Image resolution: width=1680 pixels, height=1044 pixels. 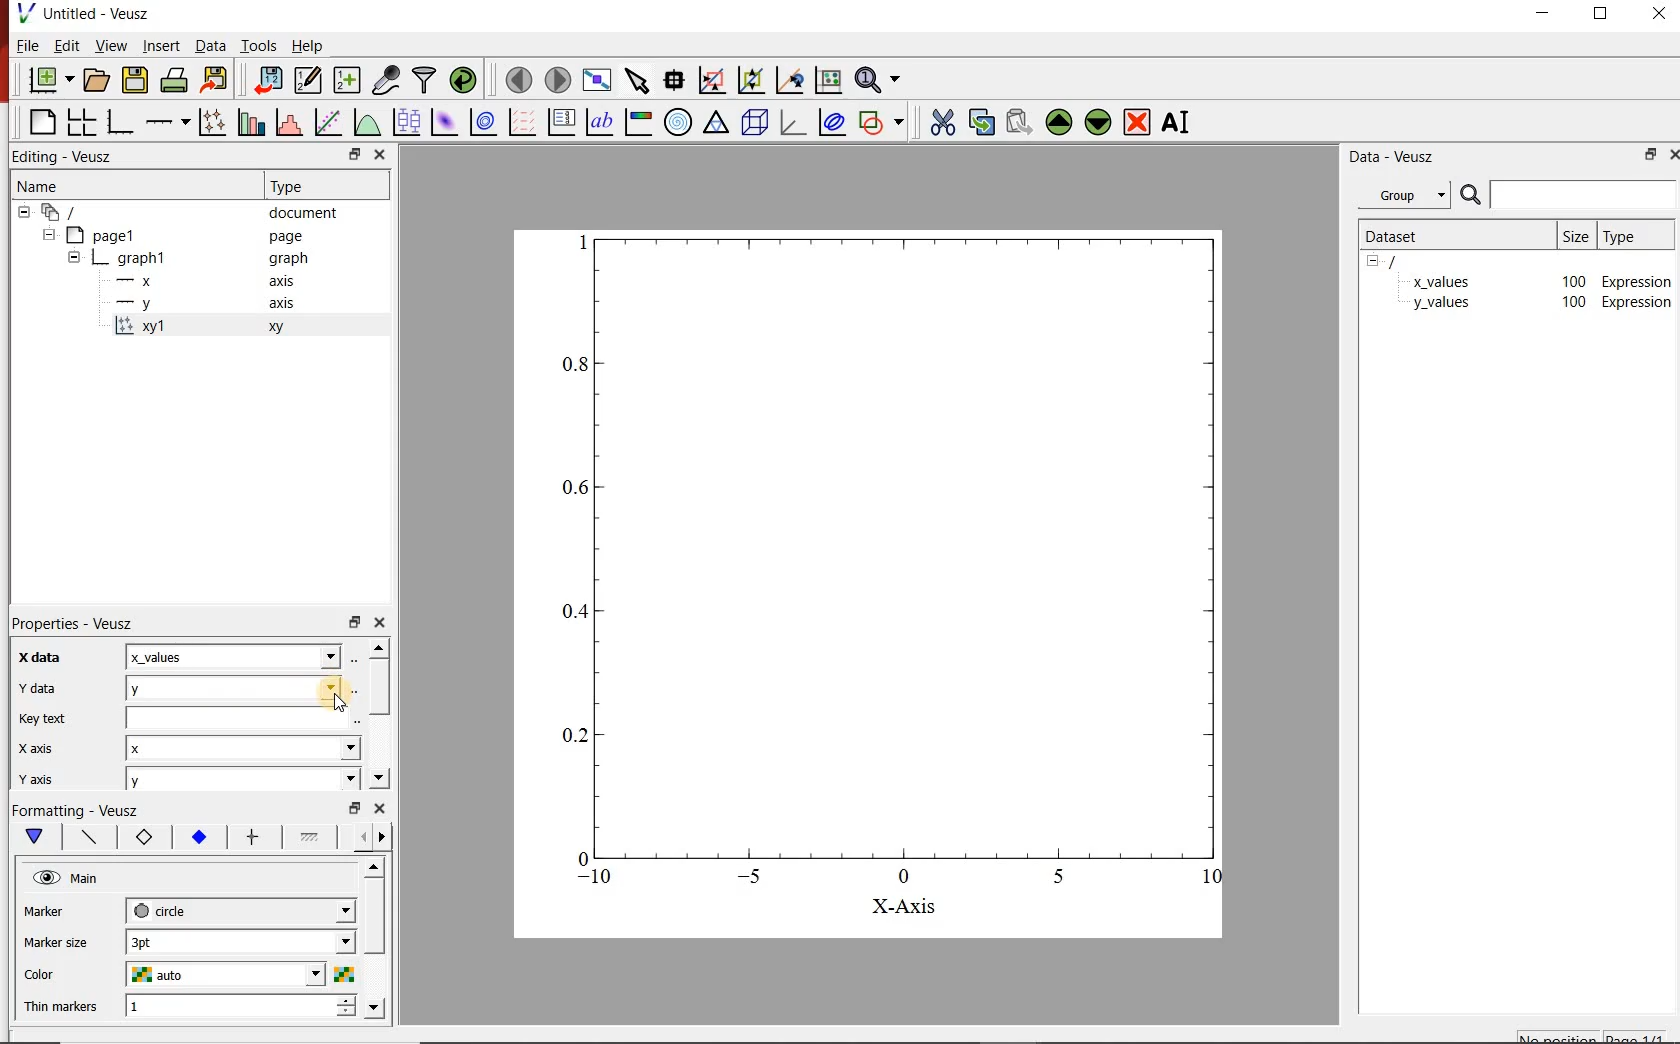 I want to click on | X axis, so click(x=44, y=748).